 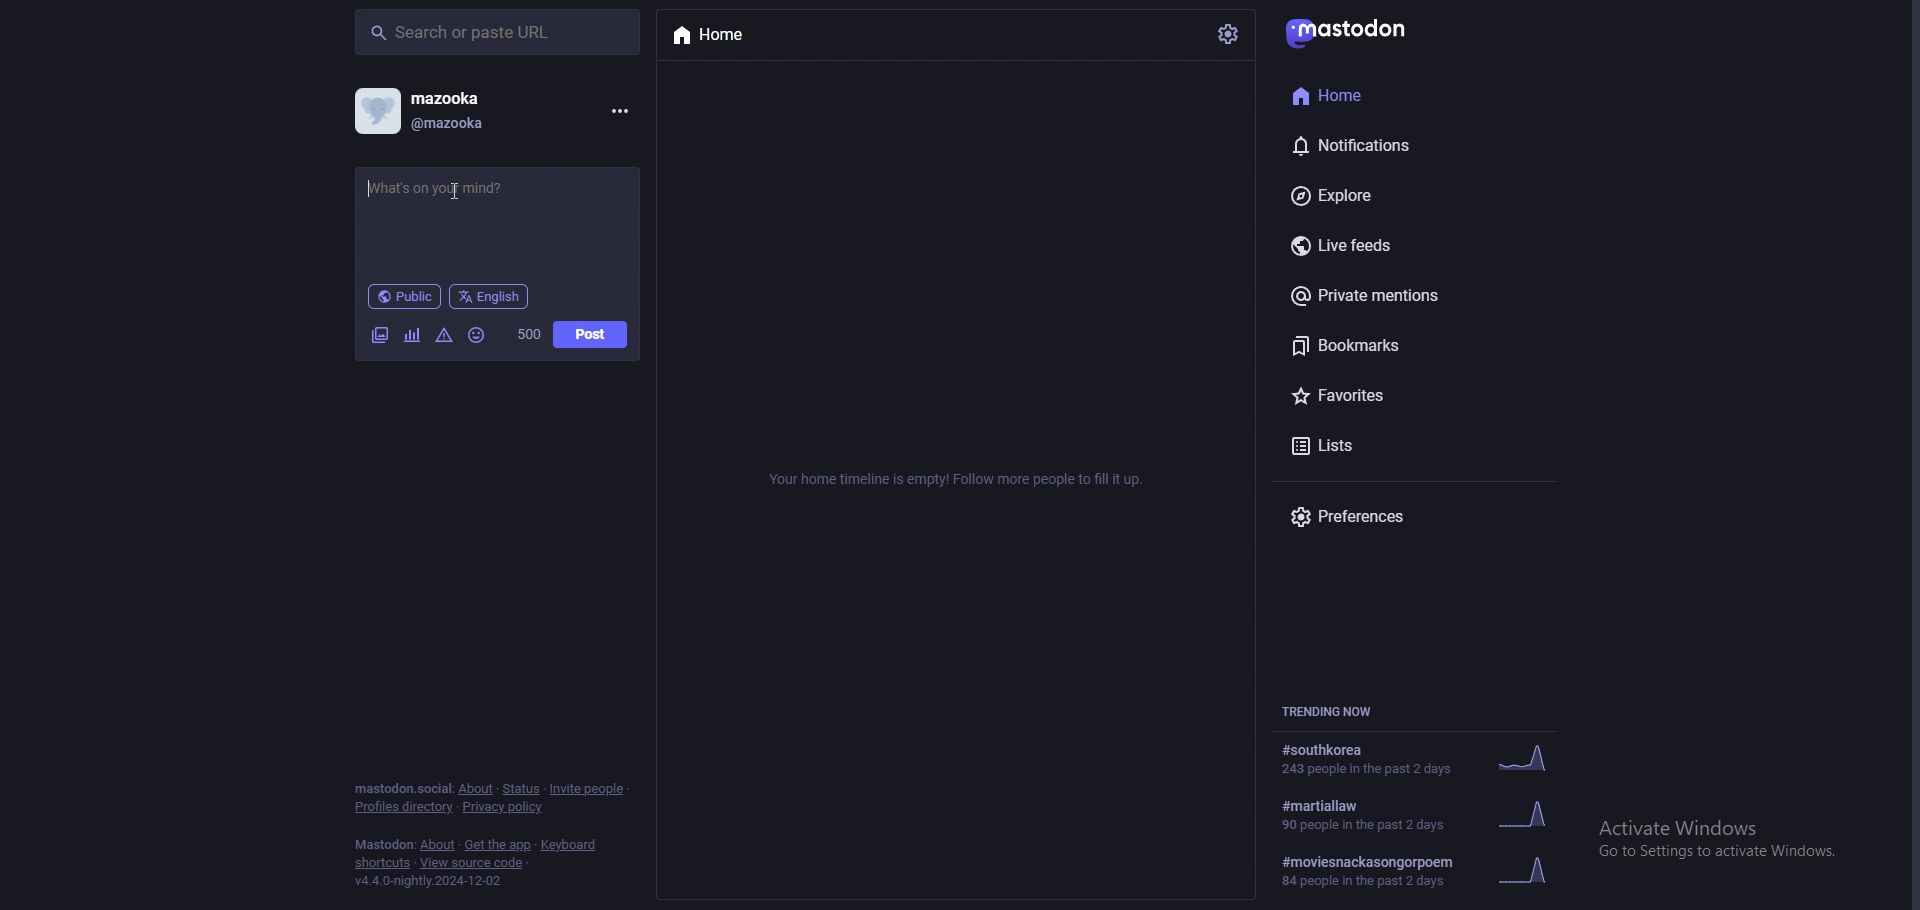 What do you see at coordinates (474, 97) in the screenshot?
I see `mazooka` at bounding box center [474, 97].